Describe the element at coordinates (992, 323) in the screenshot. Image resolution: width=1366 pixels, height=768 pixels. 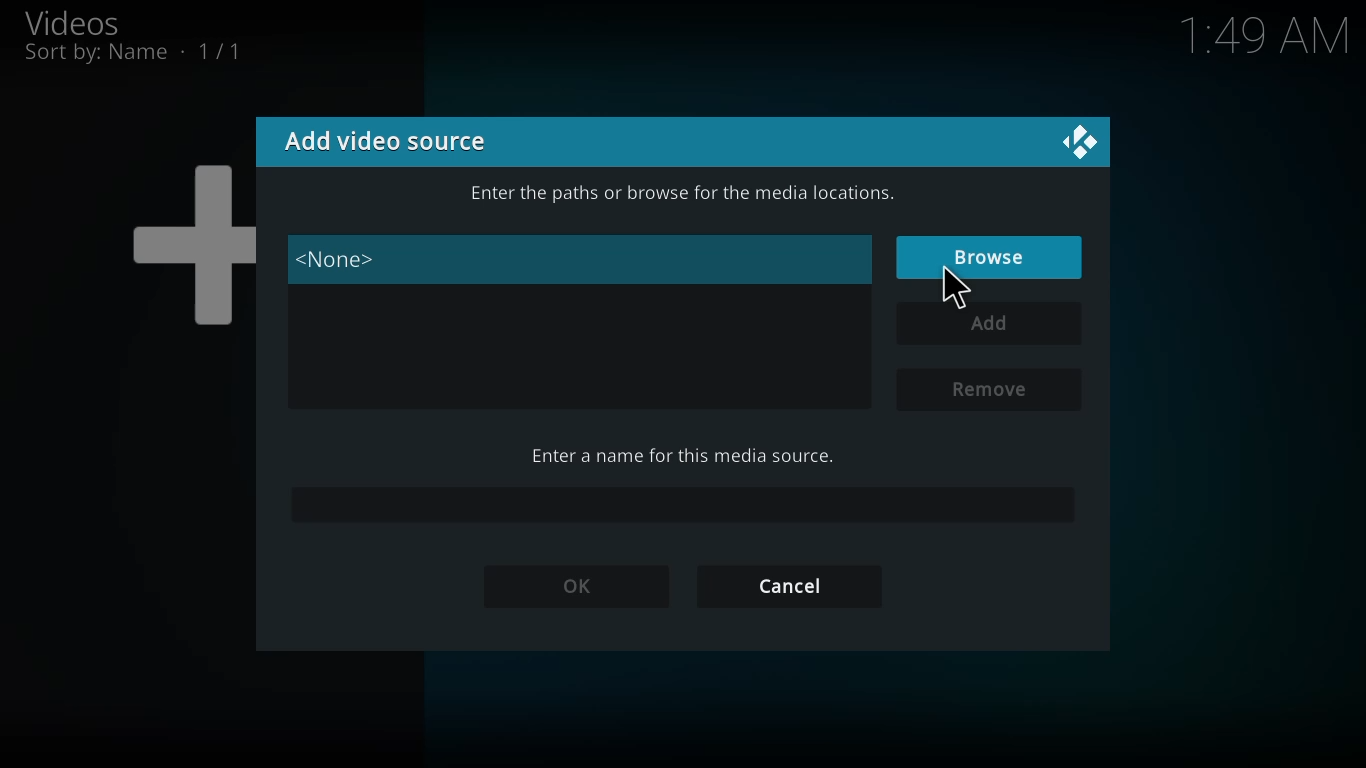
I see `add` at that location.